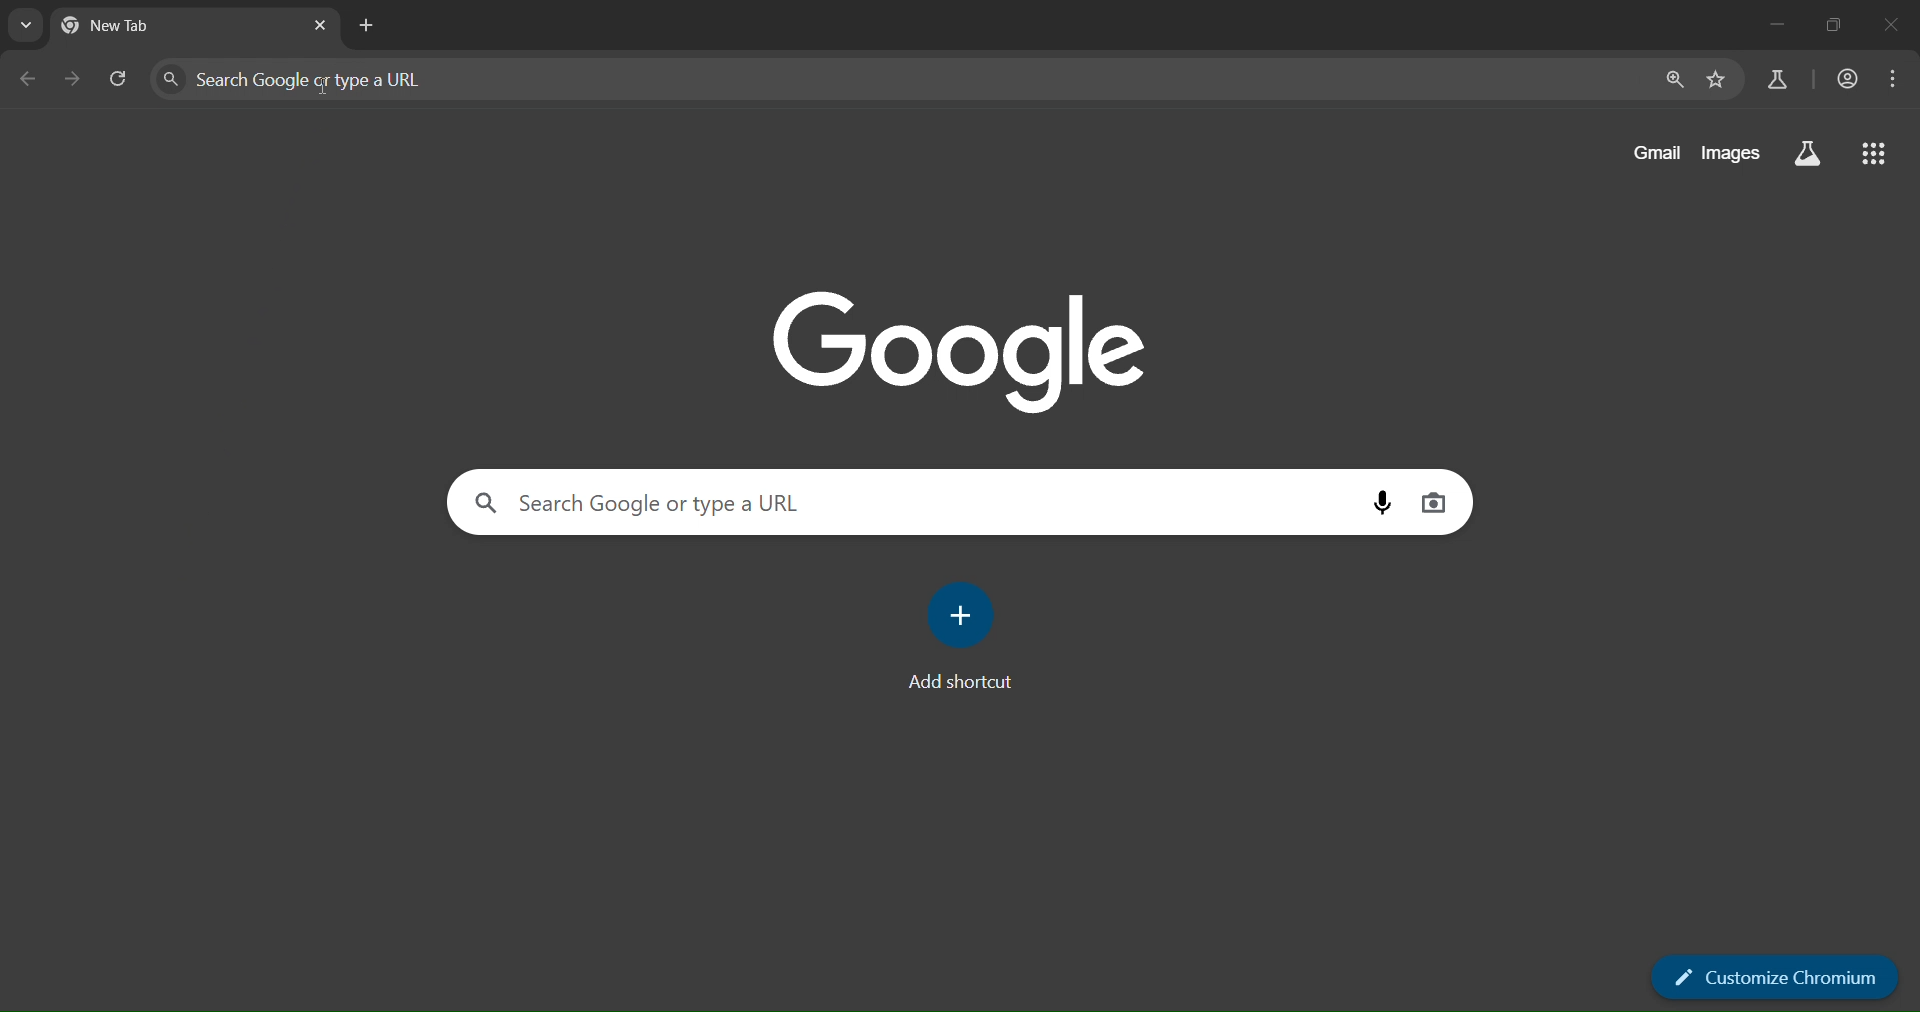 This screenshot has width=1920, height=1012. I want to click on voice search, so click(1384, 502).